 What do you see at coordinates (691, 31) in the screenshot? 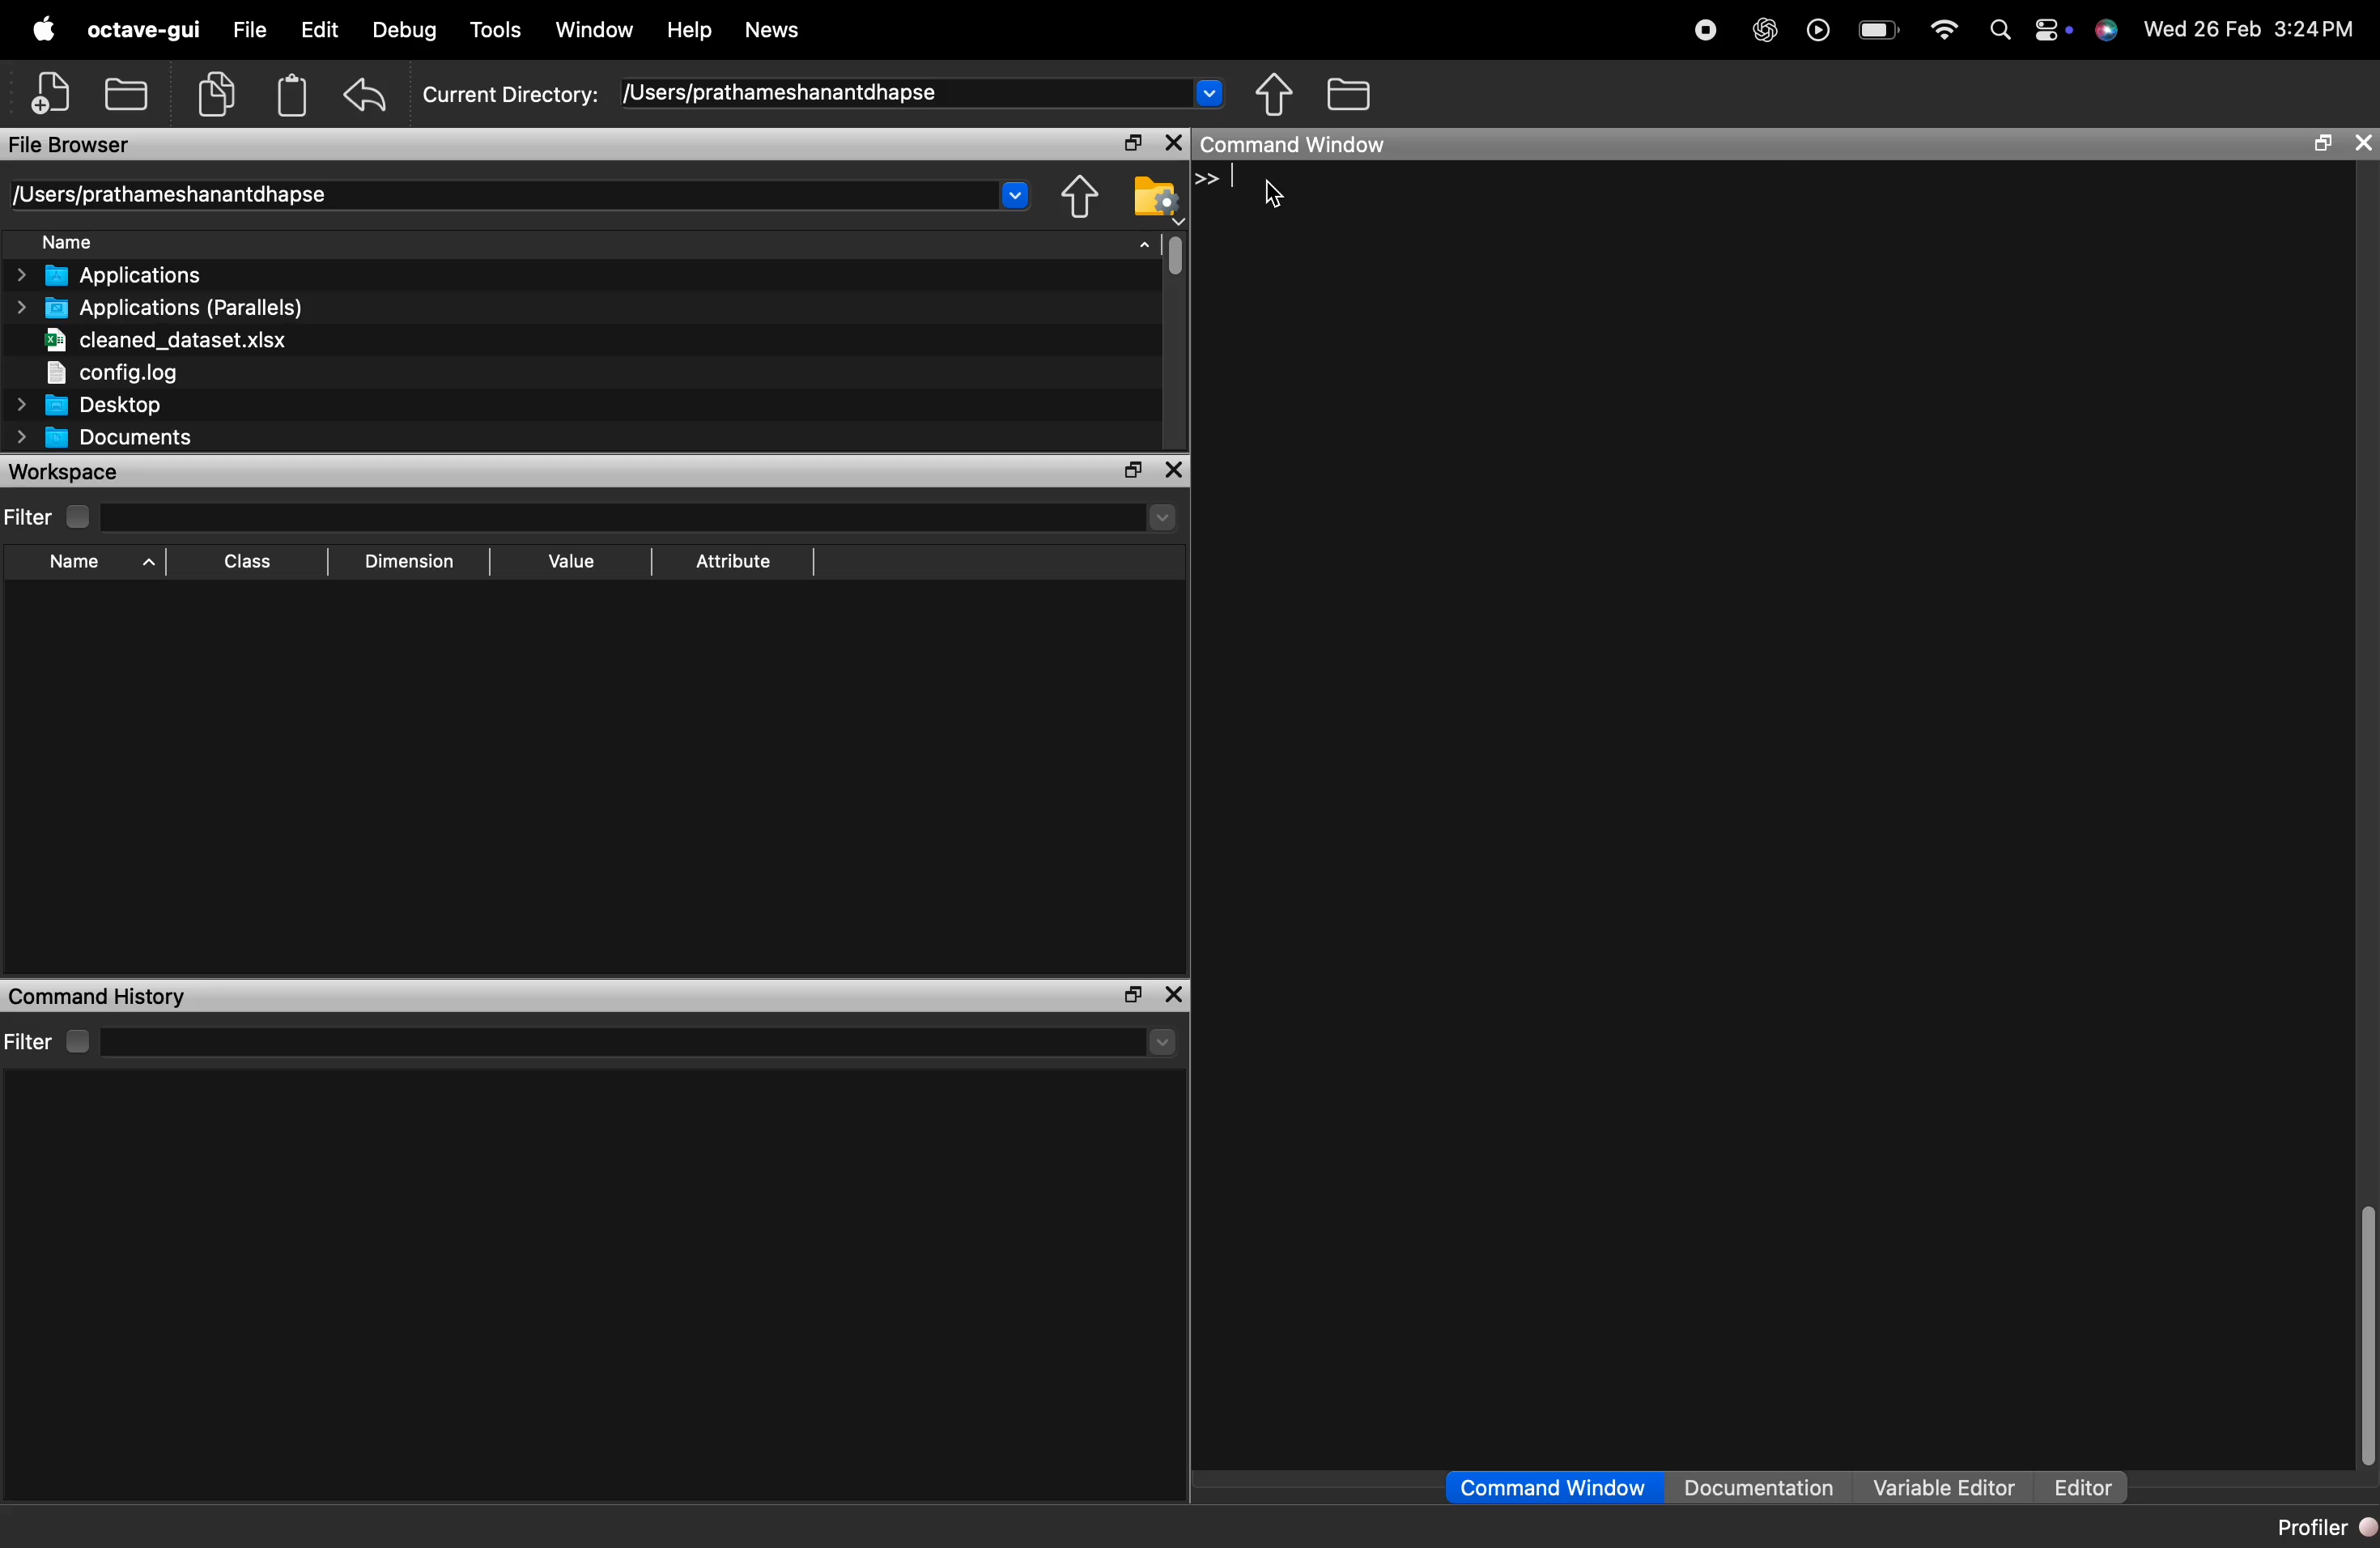
I see `Help` at bounding box center [691, 31].